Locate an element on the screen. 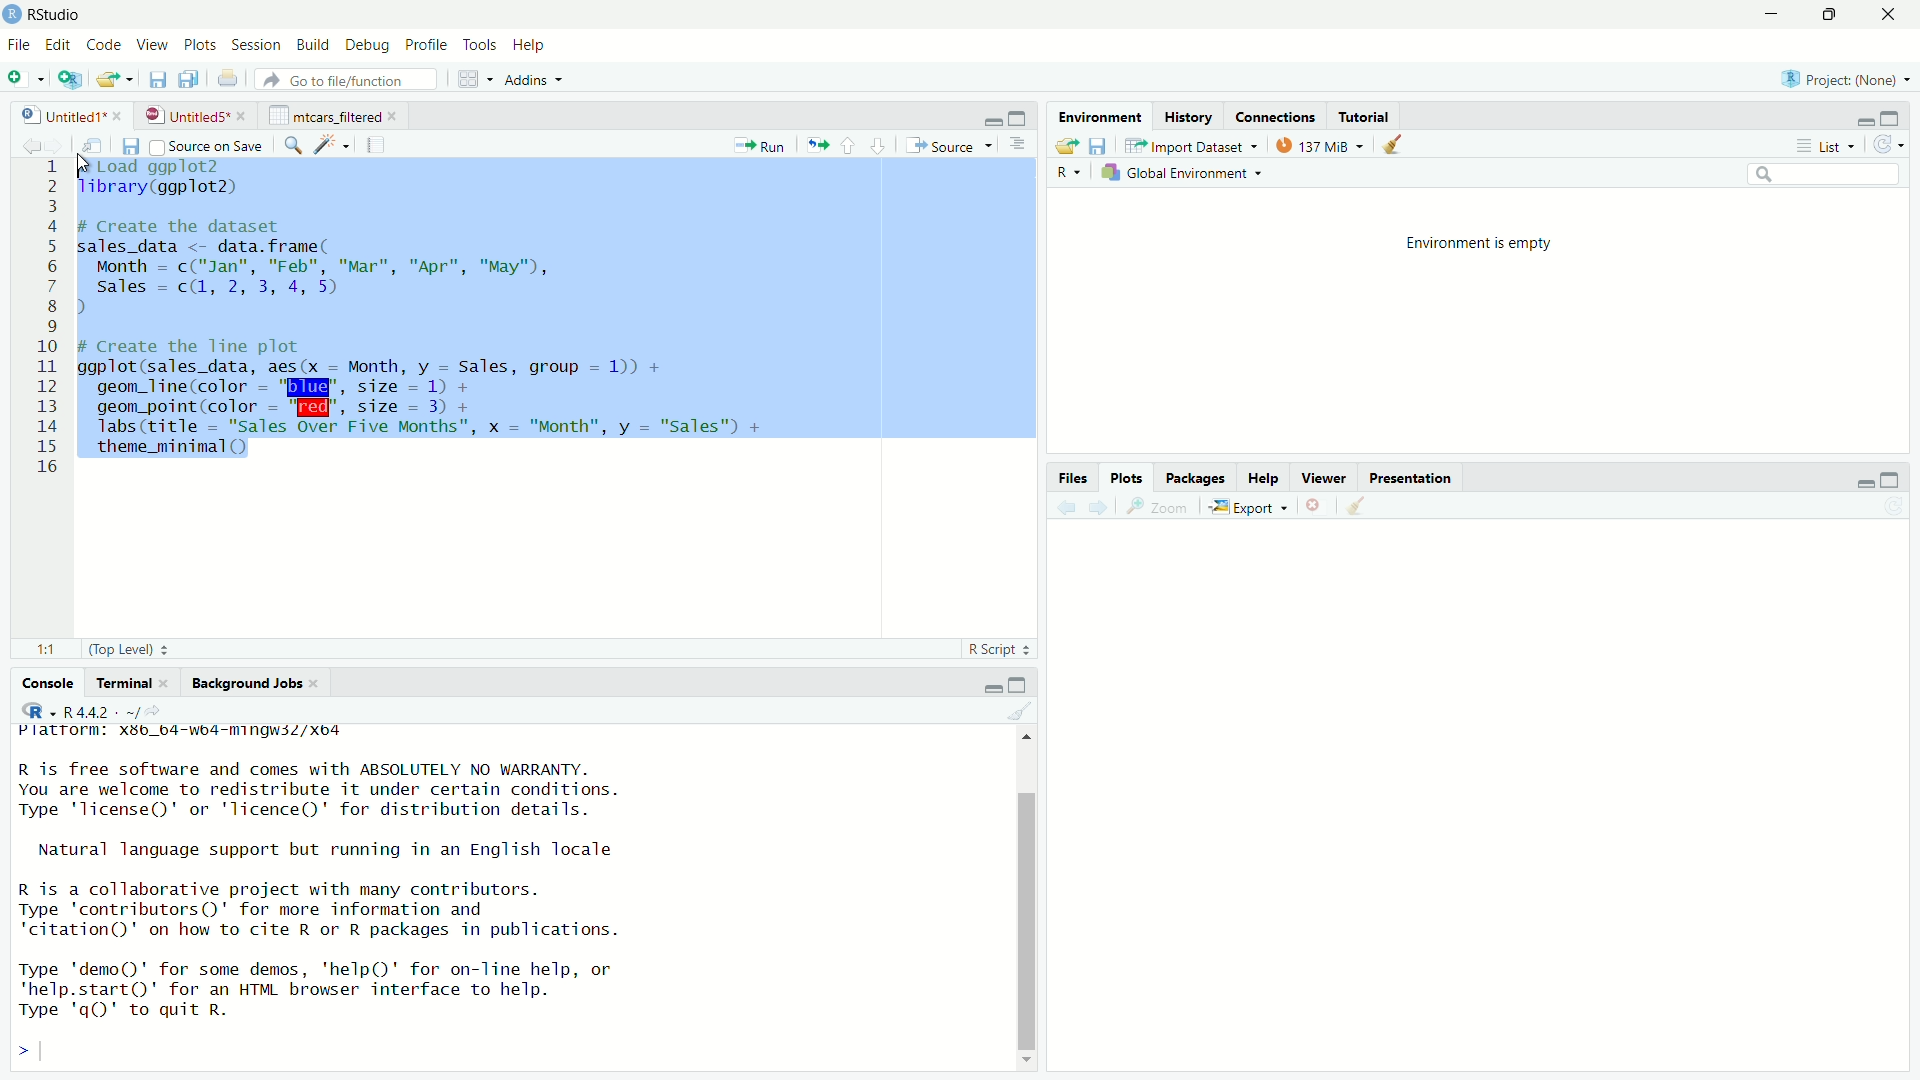  15:18 is located at coordinates (51, 650).